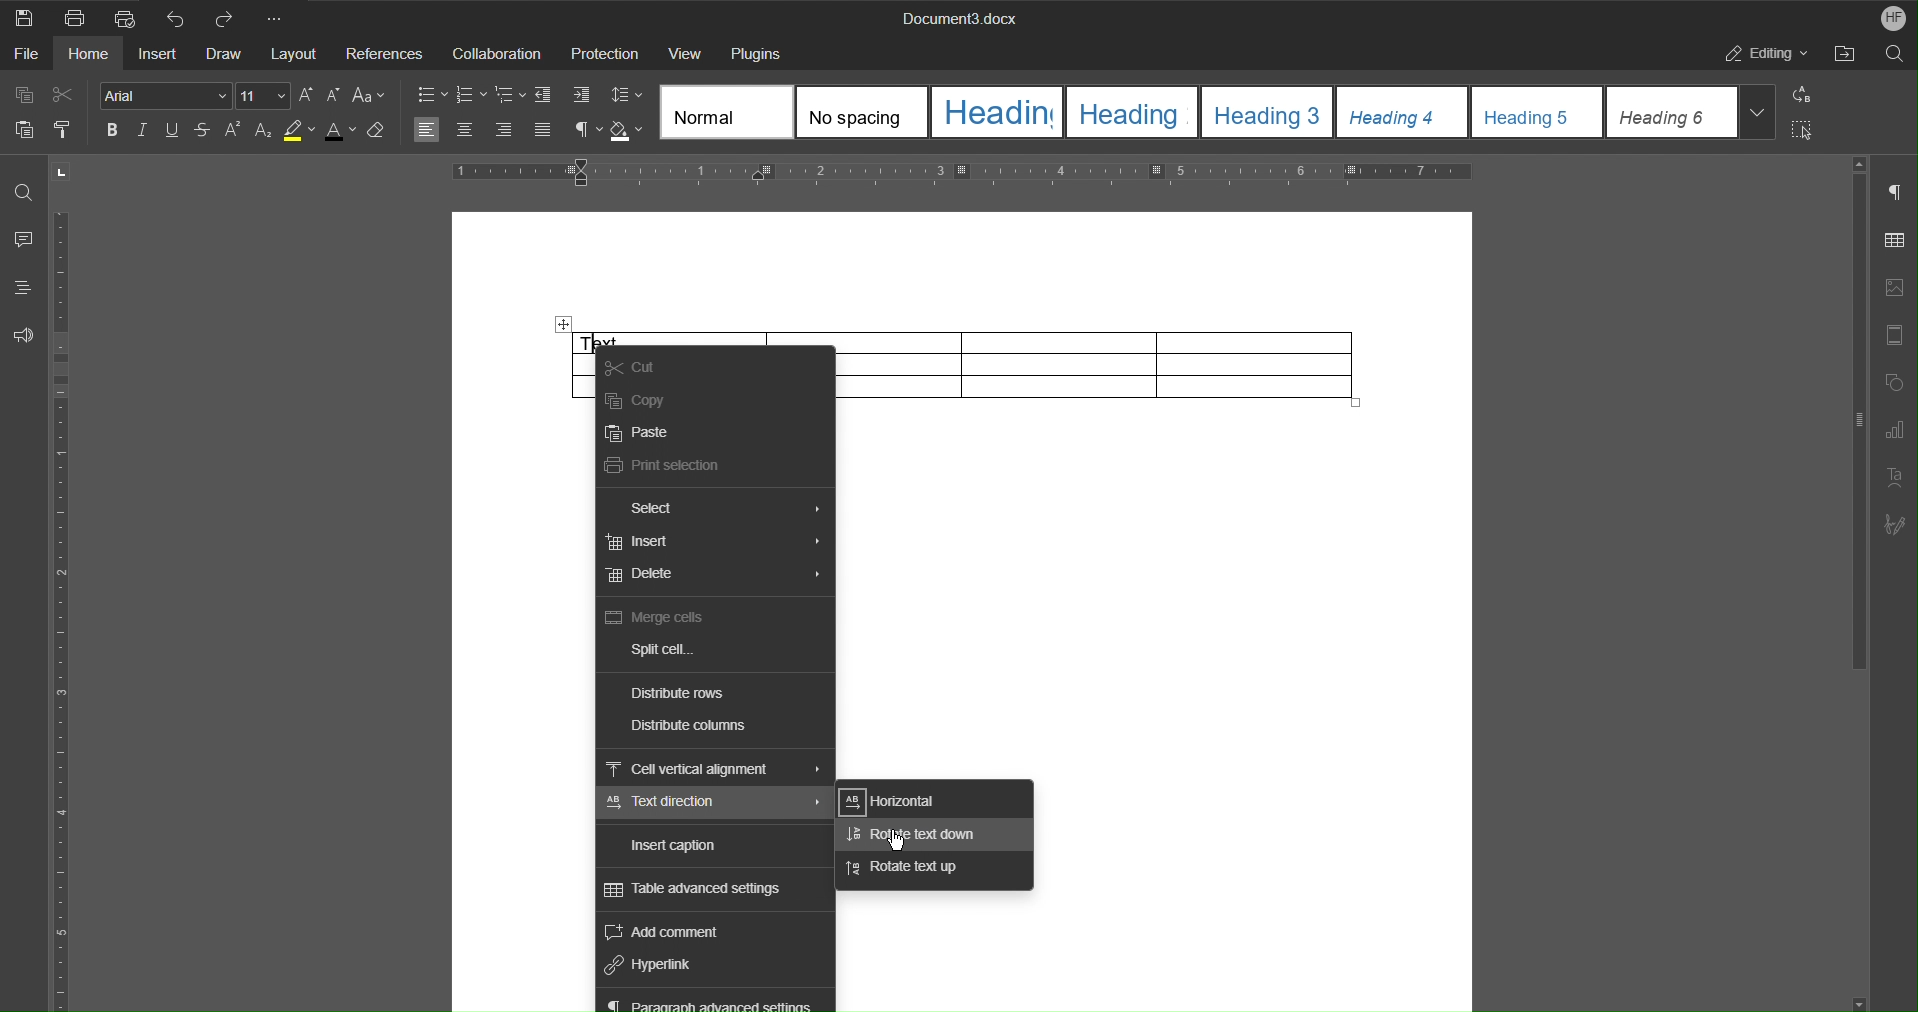 The image size is (1918, 1012). I want to click on Distribute rows, so click(680, 693).